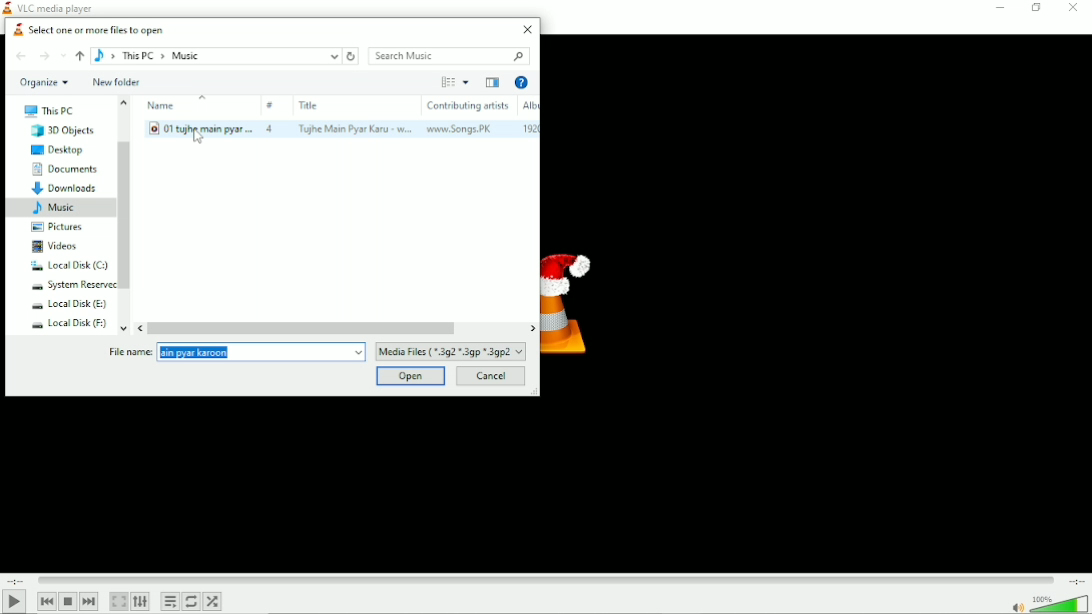  What do you see at coordinates (141, 602) in the screenshot?
I see `Show extended settings` at bounding box center [141, 602].